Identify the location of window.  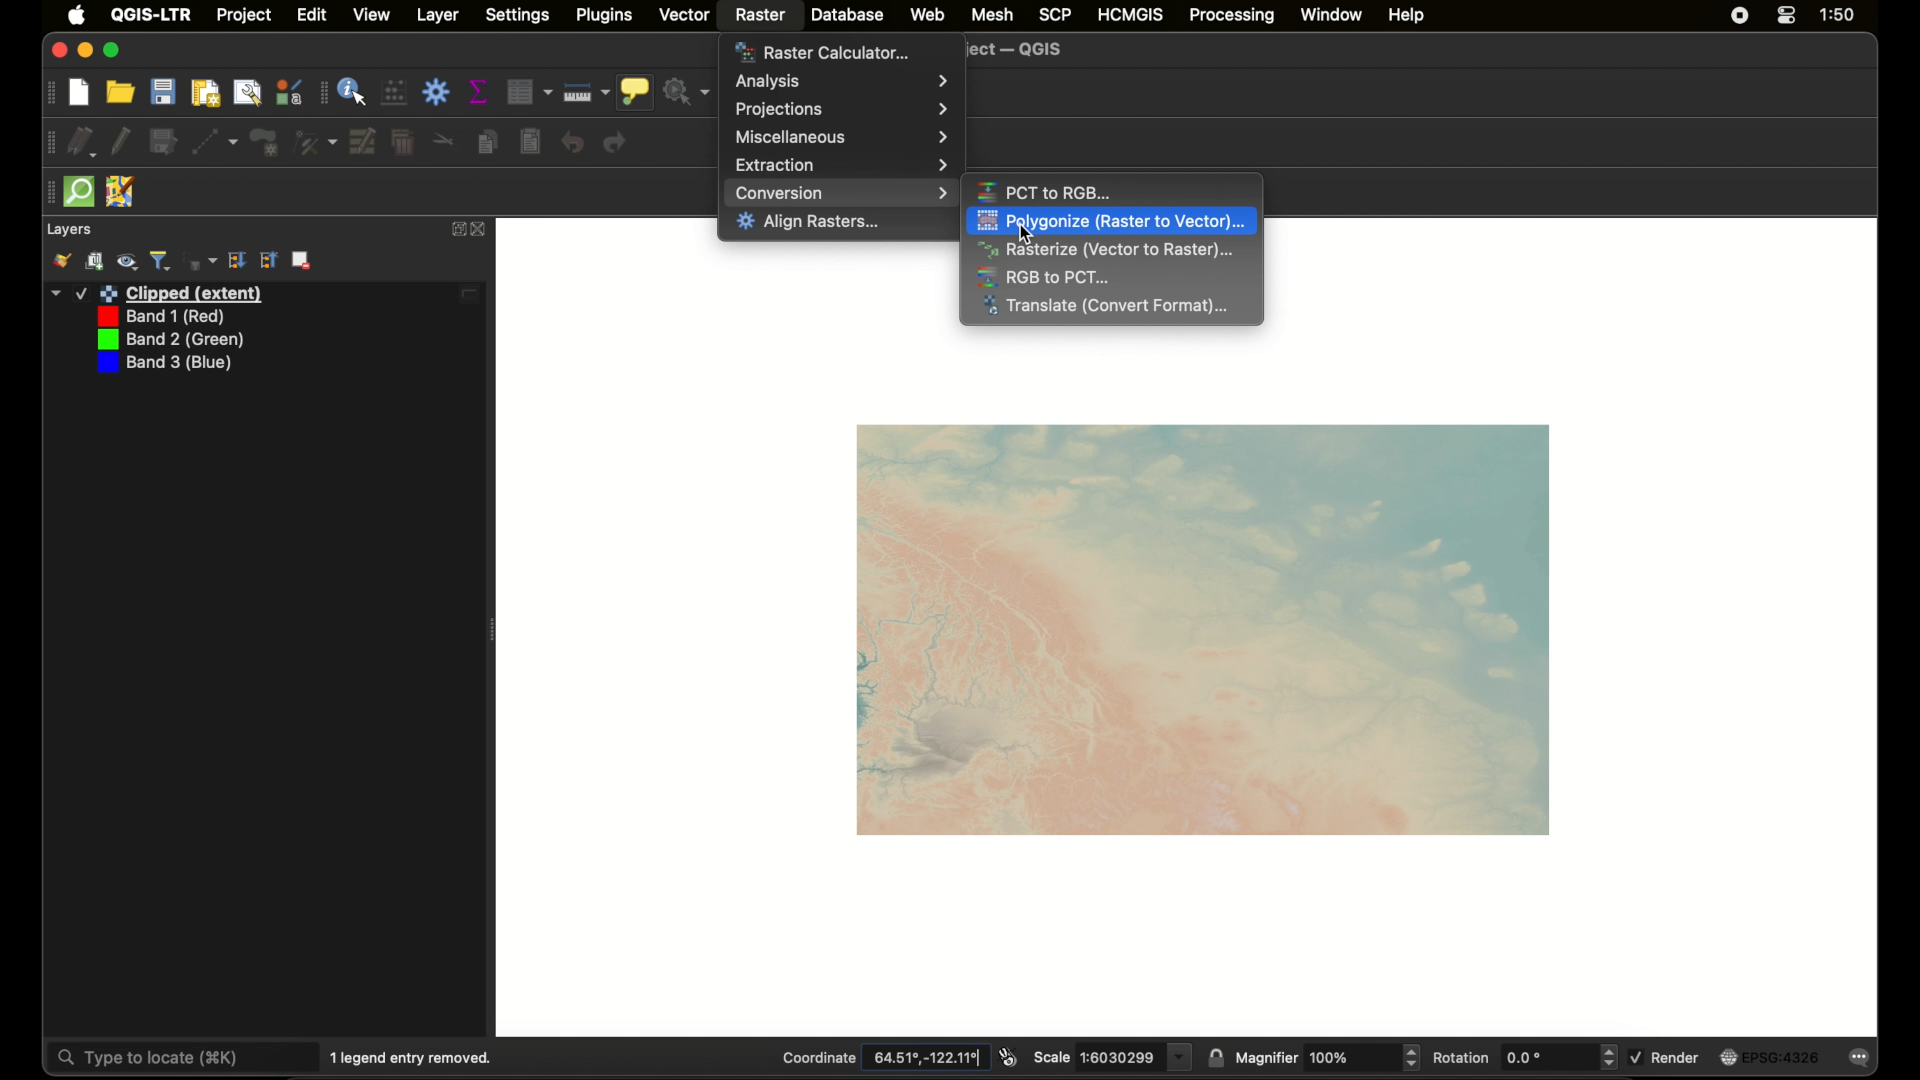
(1331, 14).